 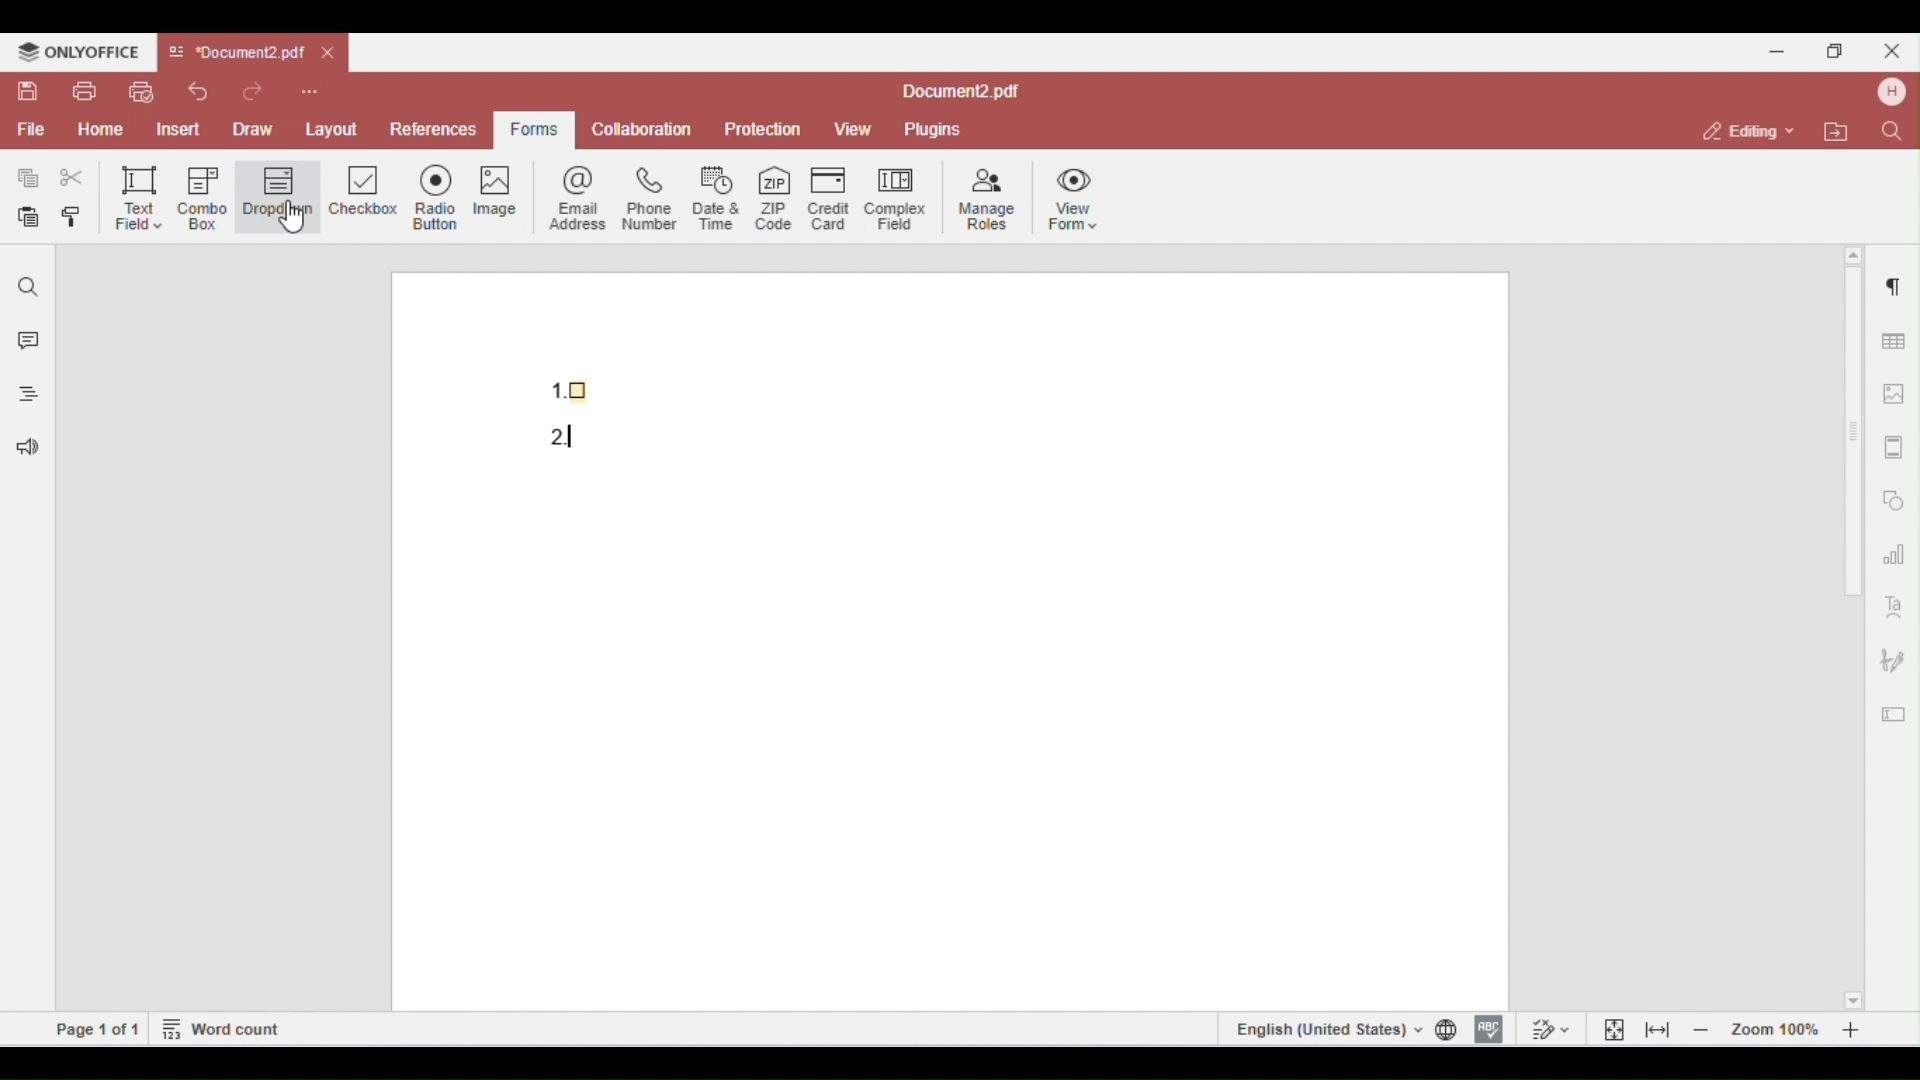 What do you see at coordinates (1548, 1028) in the screenshot?
I see `track changes` at bounding box center [1548, 1028].